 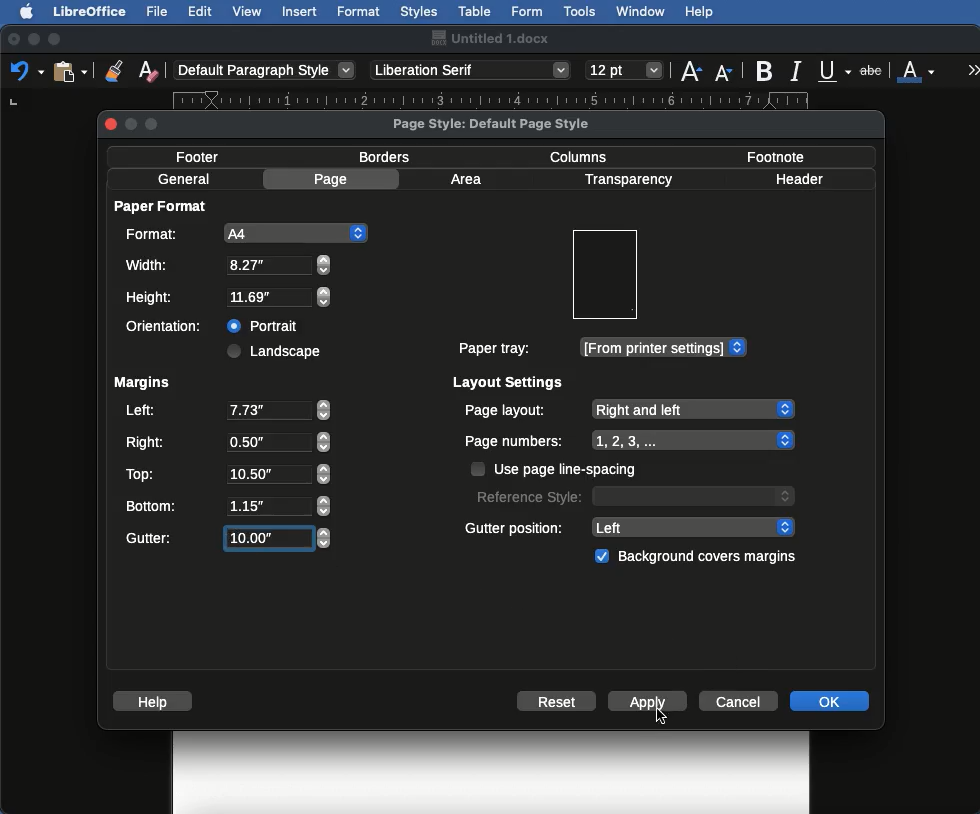 I want to click on Right, so click(x=226, y=443).